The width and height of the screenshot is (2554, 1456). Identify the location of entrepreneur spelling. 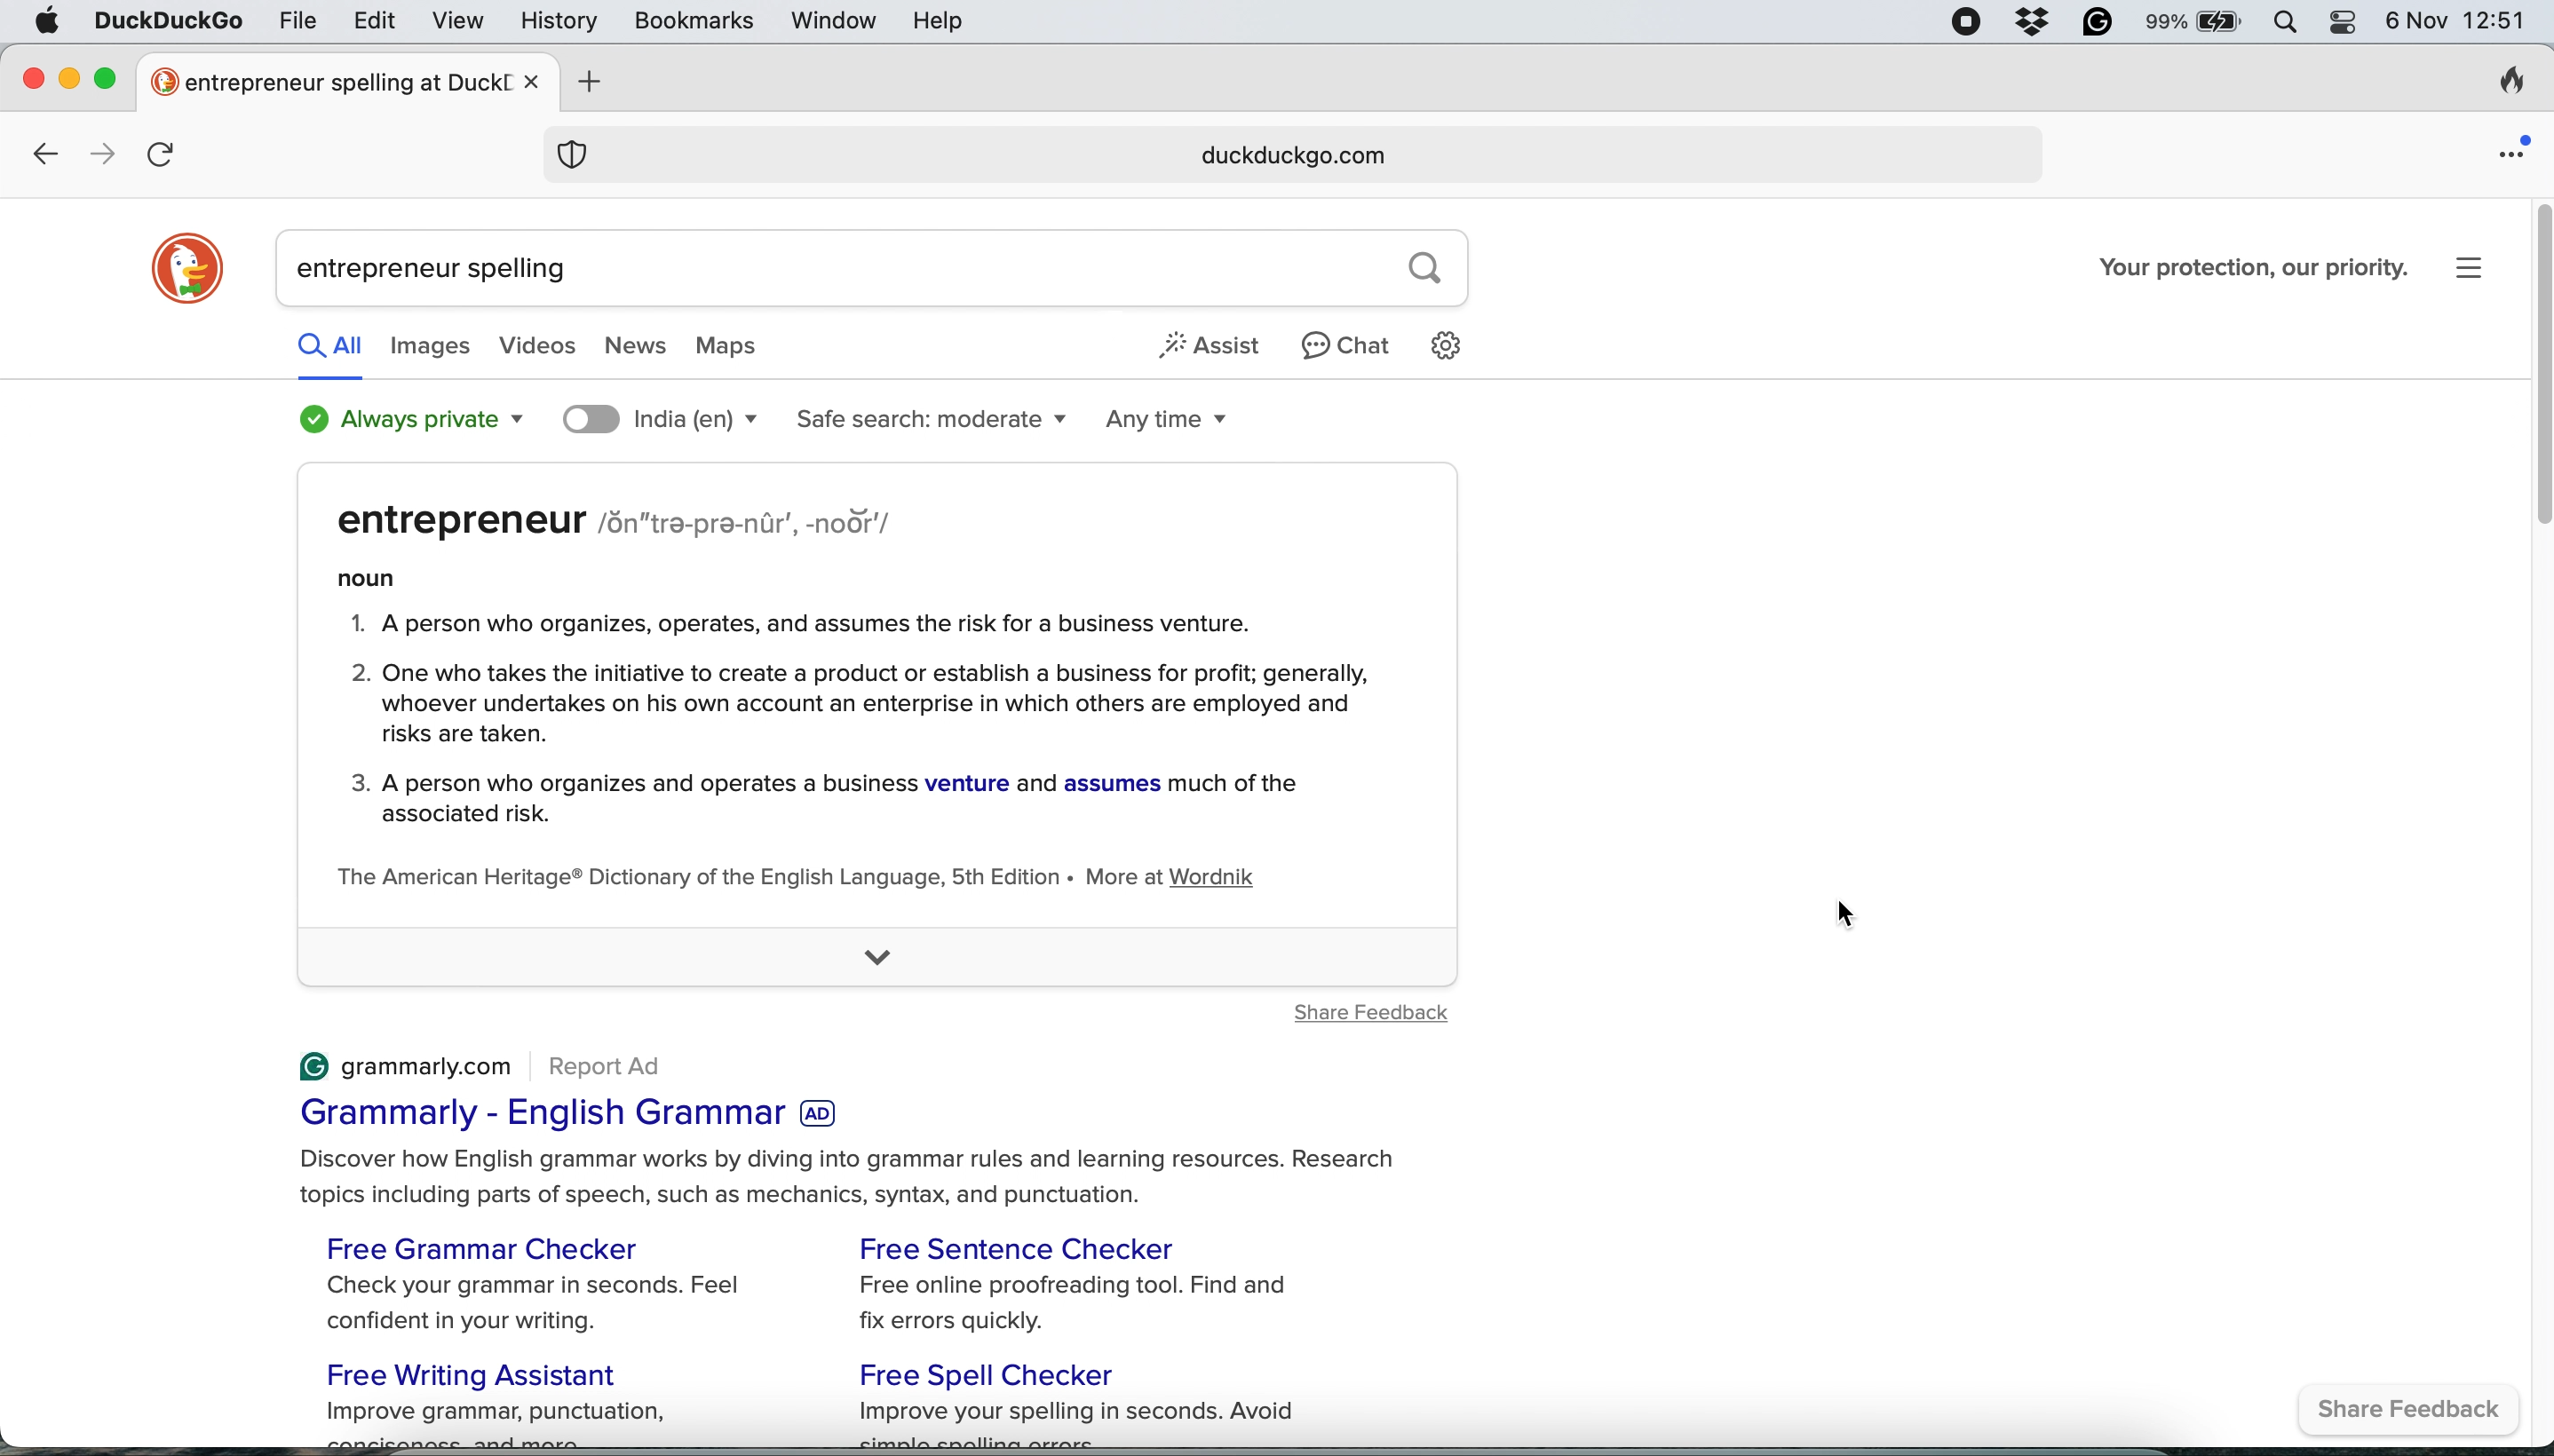
(433, 267).